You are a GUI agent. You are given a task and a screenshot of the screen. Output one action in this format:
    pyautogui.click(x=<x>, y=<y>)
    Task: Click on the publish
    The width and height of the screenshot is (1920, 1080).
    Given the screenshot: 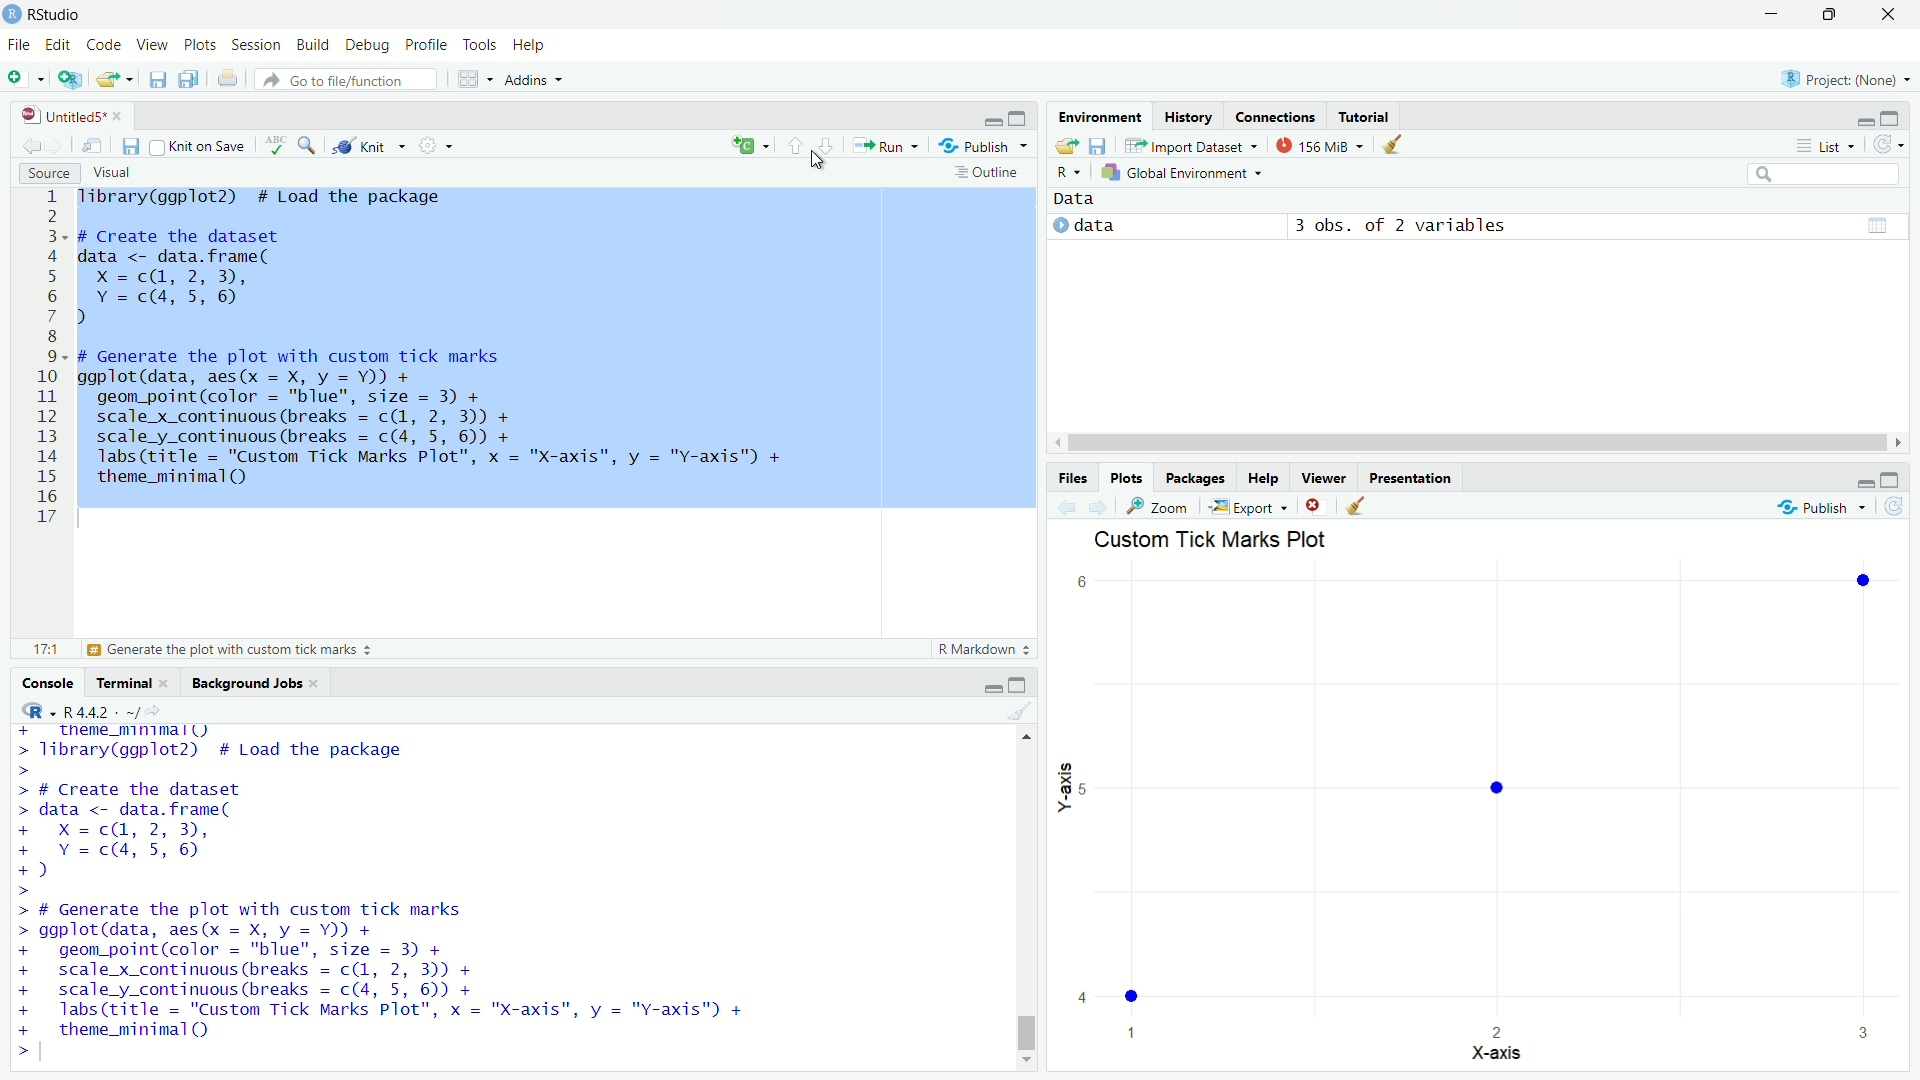 What is the action you would take?
    pyautogui.click(x=1817, y=509)
    